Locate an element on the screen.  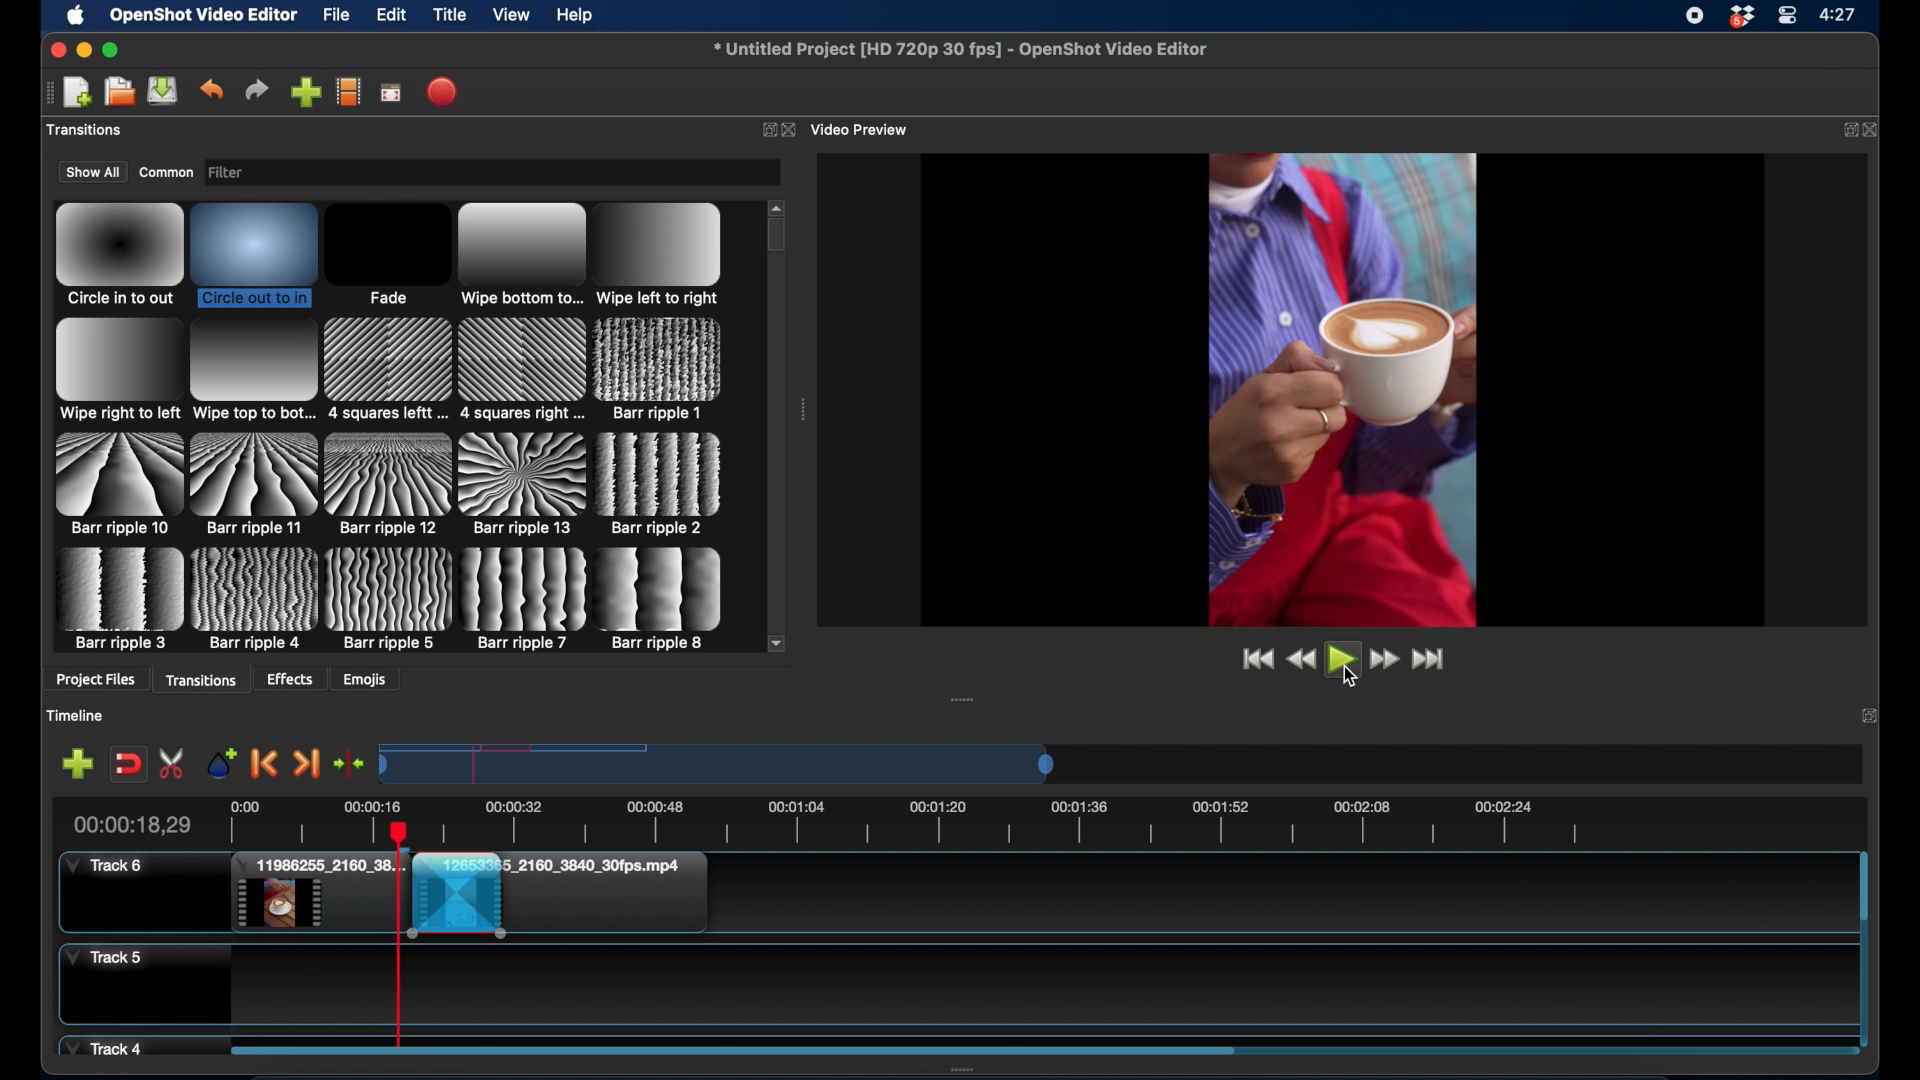
scroll up arrow is located at coordinates (778, 205).